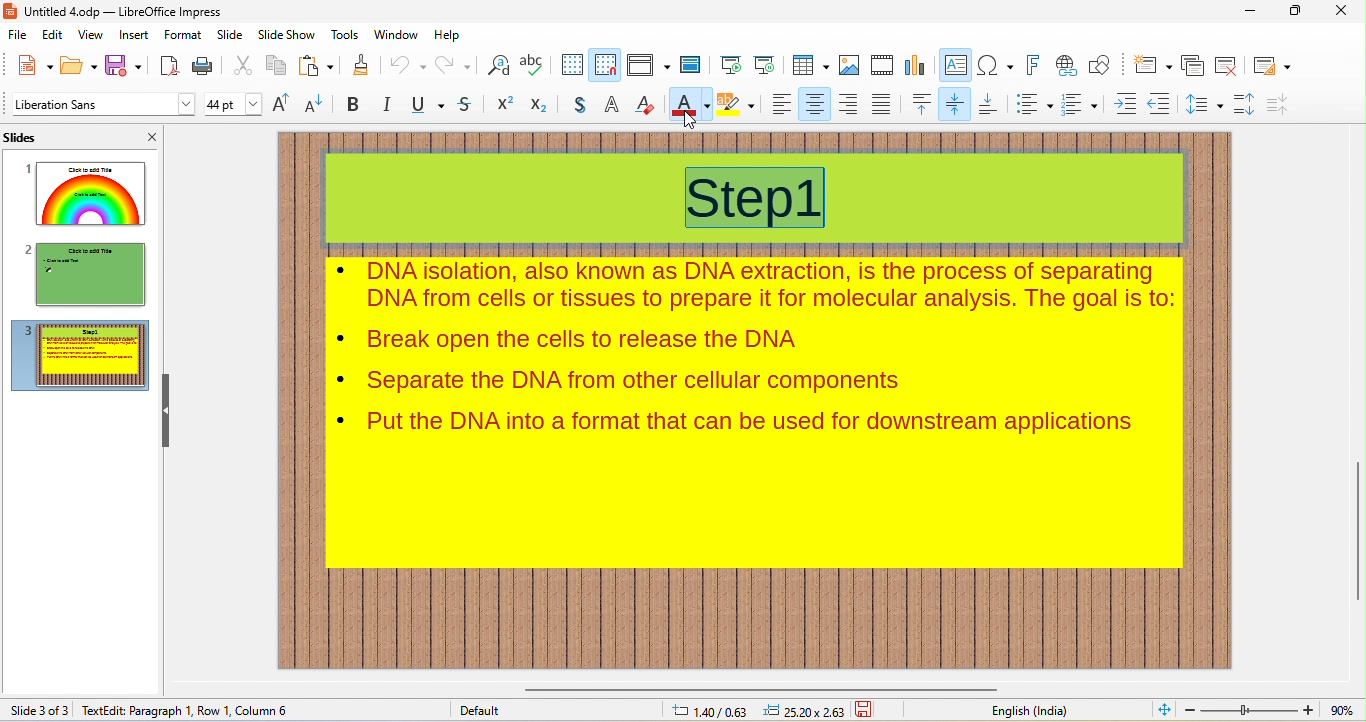  What do you see at coordinates (466, 105) in the screenshot?
I see `strikethrough` at bounding box center [466, 105].